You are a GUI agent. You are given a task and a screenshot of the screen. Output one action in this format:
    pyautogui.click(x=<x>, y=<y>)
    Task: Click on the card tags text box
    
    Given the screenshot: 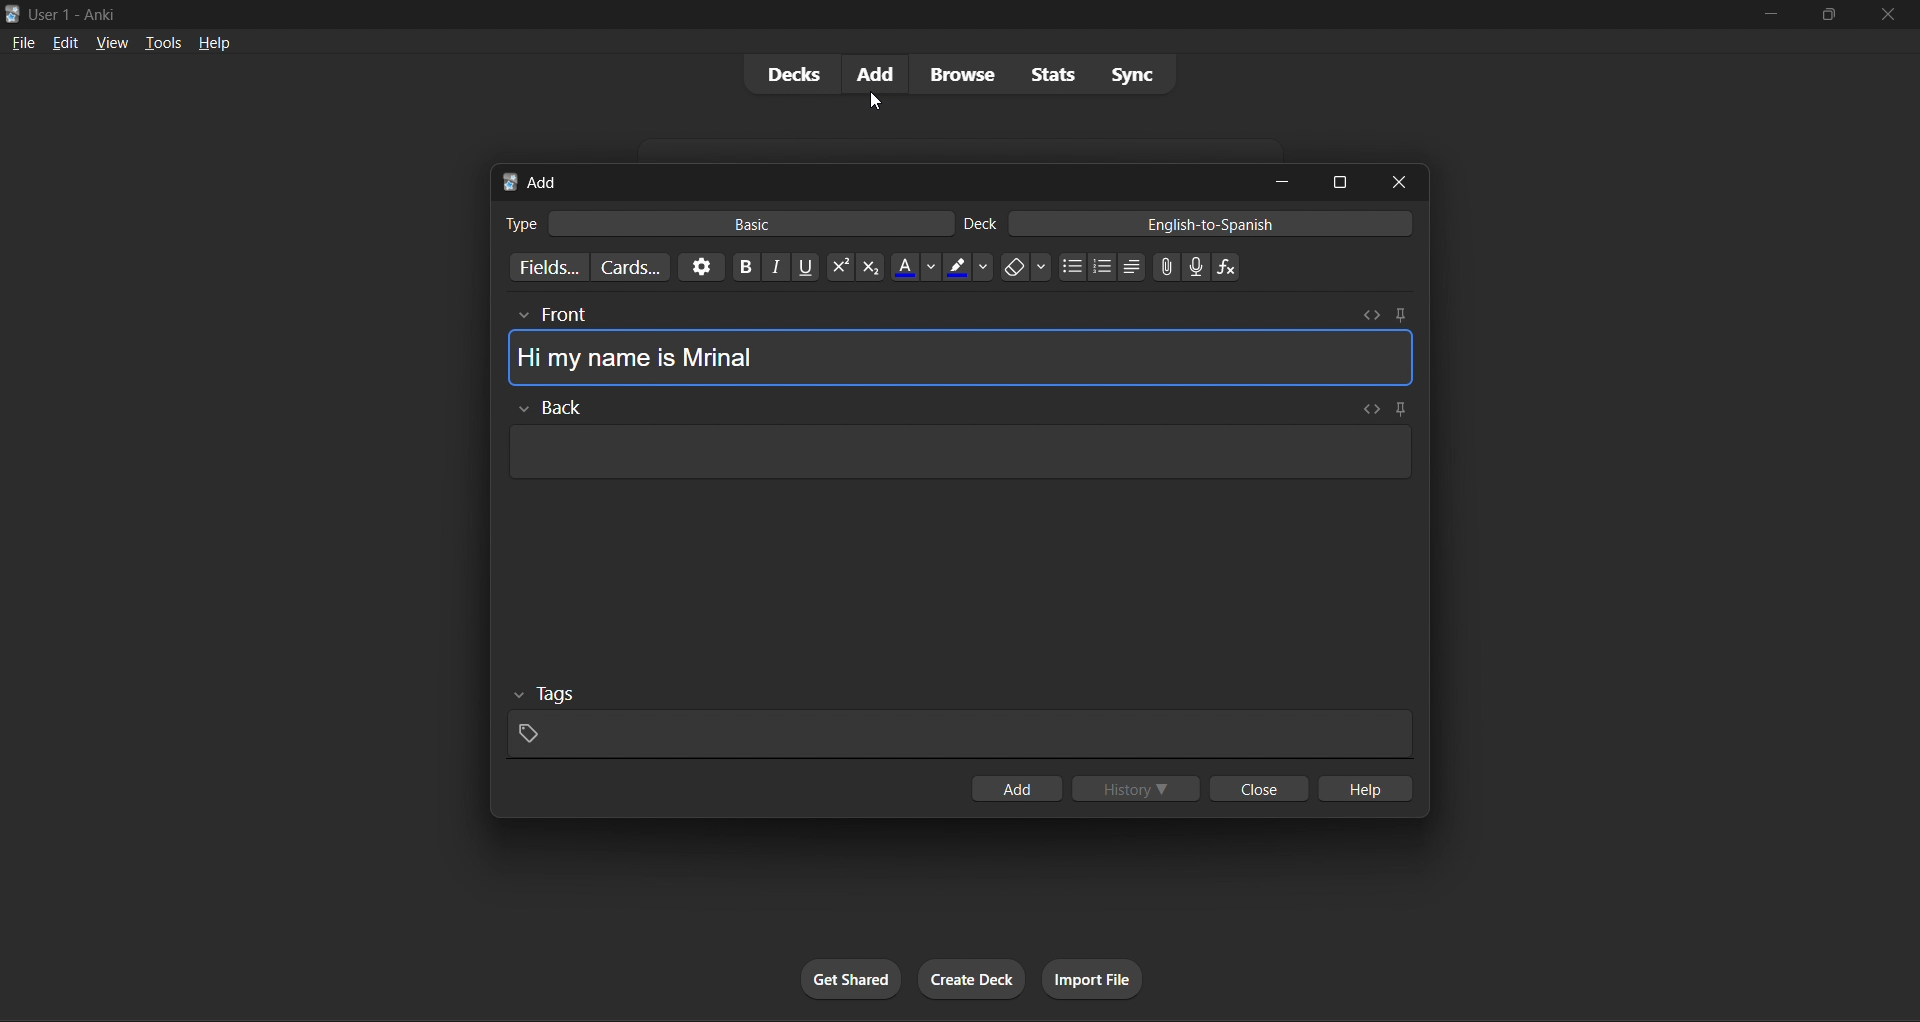 What is the action you would take?
    pyautogui.click(x=958, y=721)
    